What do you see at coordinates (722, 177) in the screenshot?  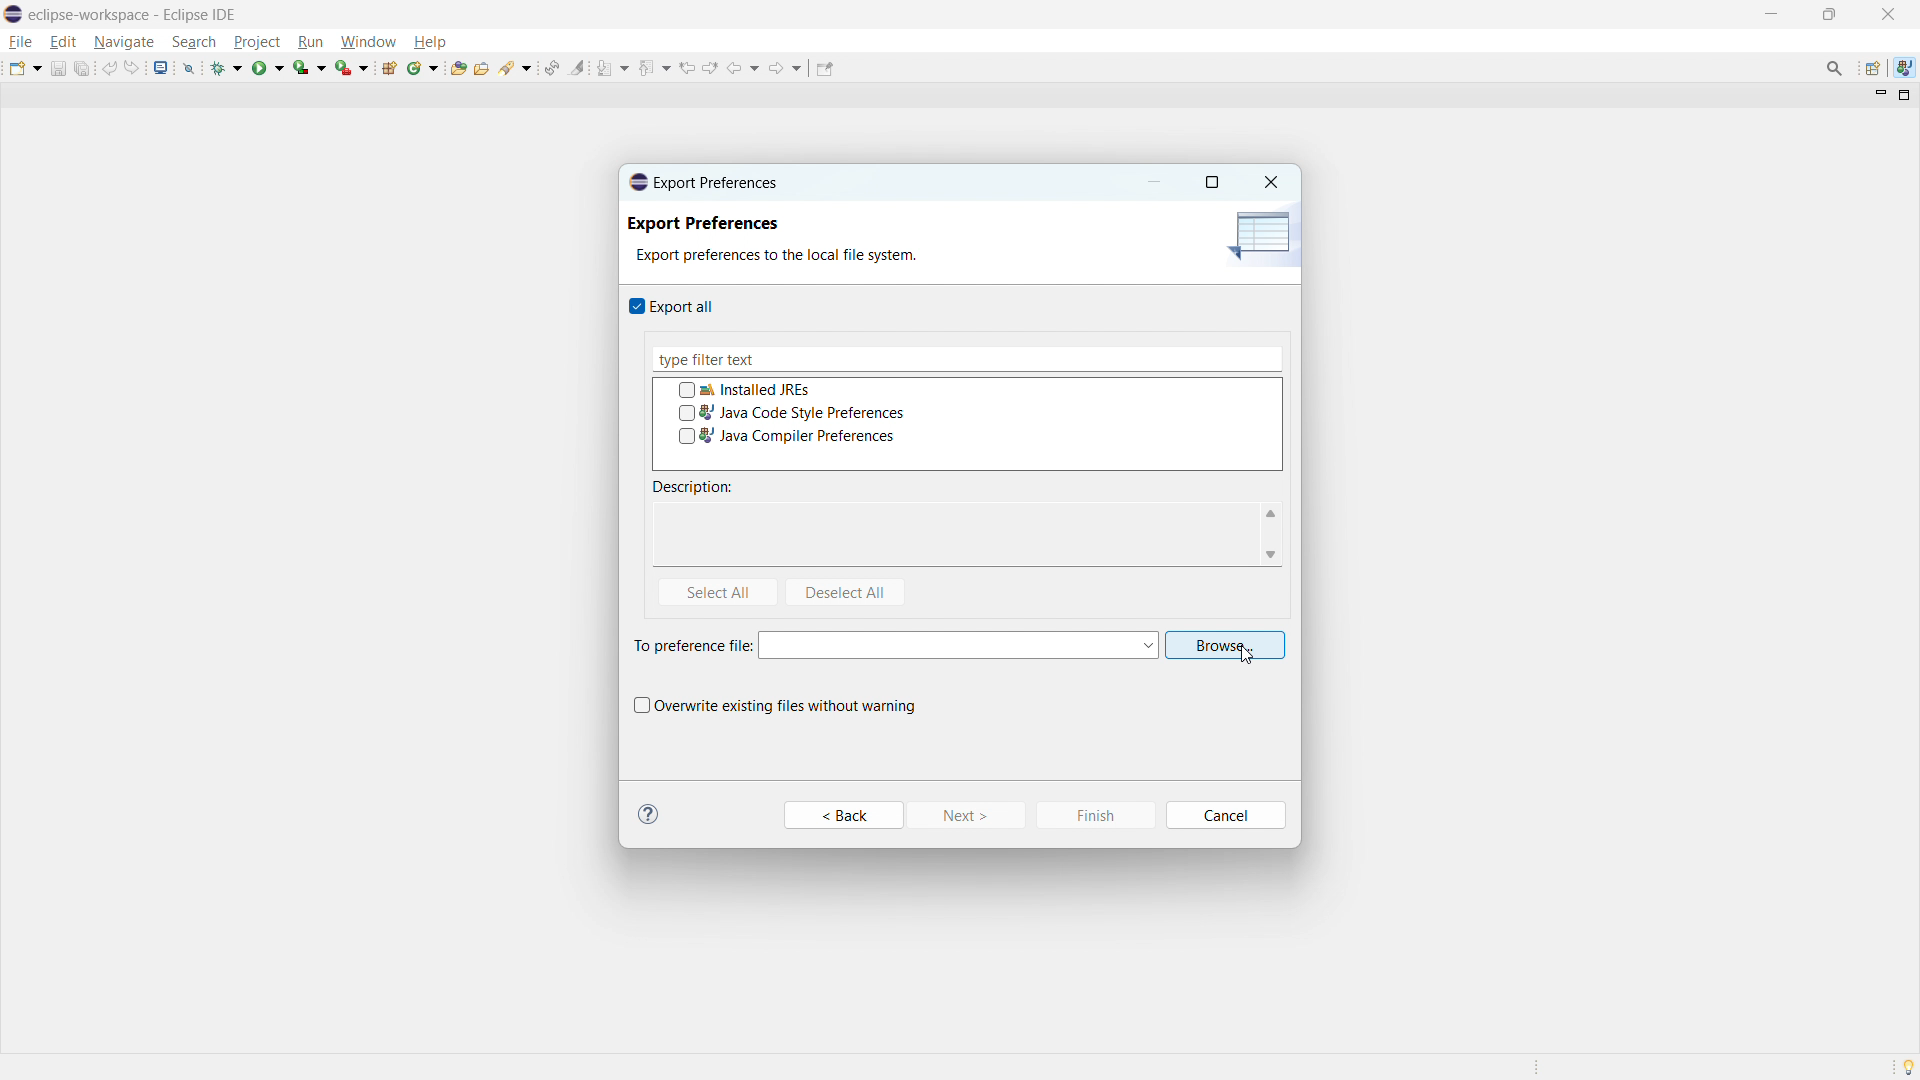 I see `Export Preferences` at bounding box center [722, 177].